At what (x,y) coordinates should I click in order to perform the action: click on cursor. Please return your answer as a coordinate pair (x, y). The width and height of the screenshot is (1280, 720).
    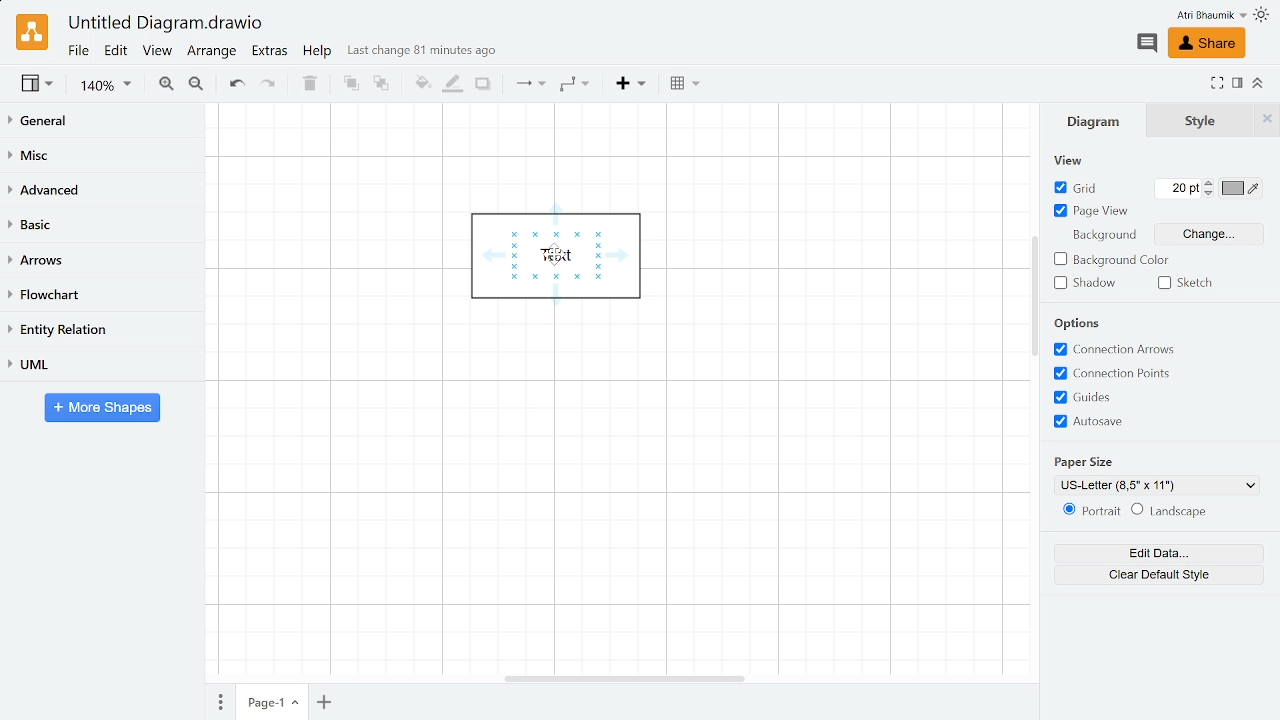
    Looking at the image, I should click on (557, 255).